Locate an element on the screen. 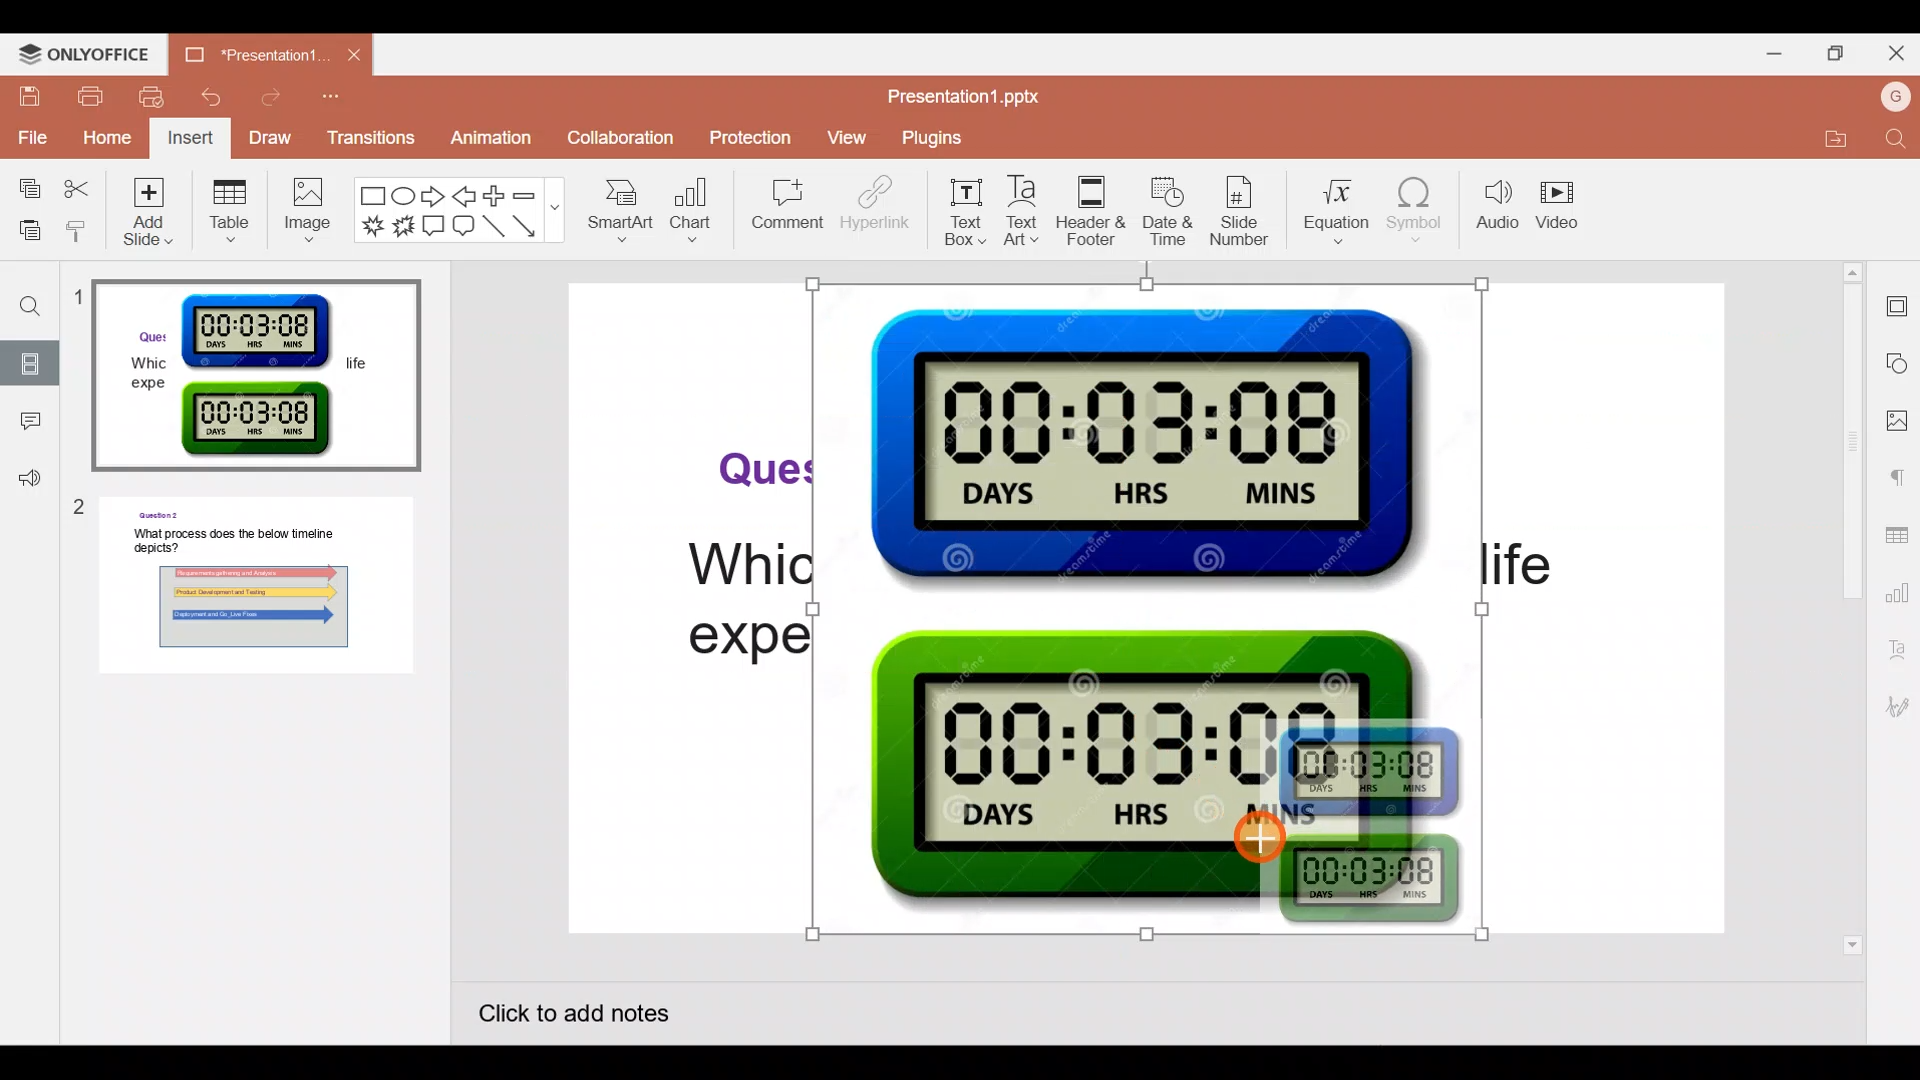 The height and width of the screenshot is (1080, 1920). Equation is located at coordinates (1338, 211).